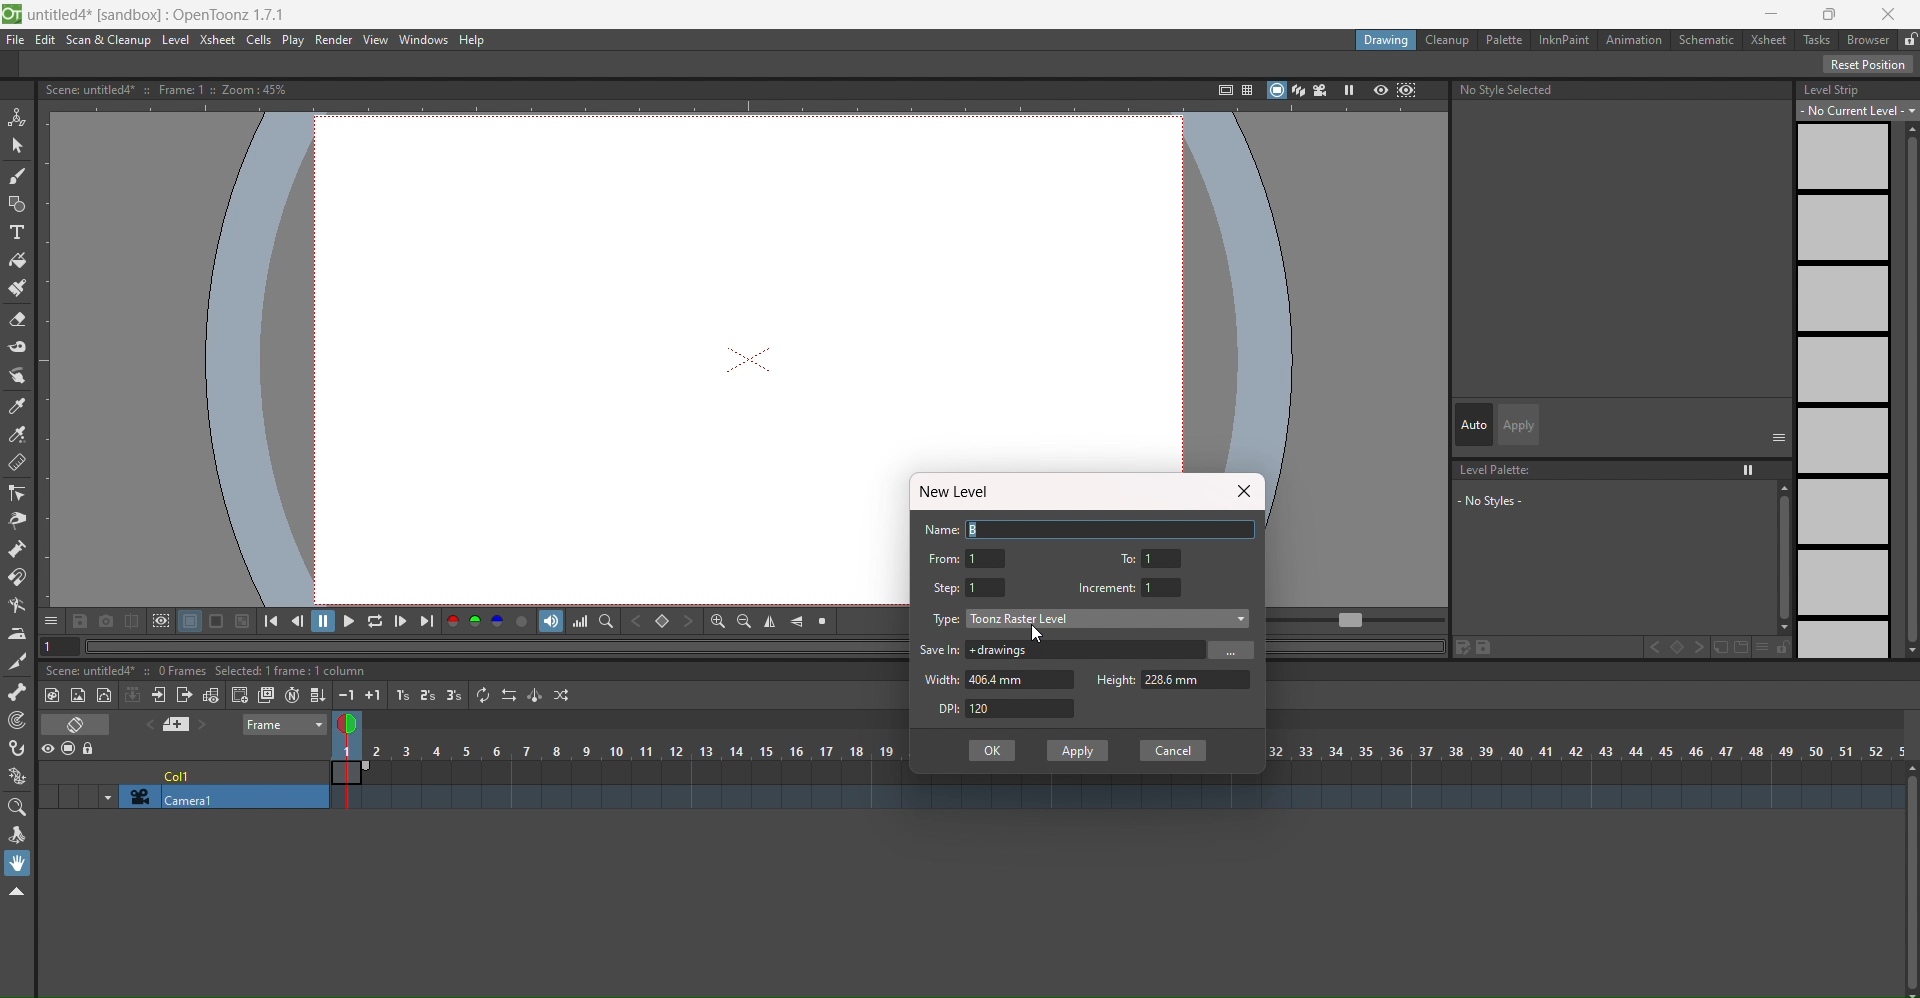 The width and height of the screenshot is (1920, 998). Describe the element at coordinates (1449, 40) in the screenshot. I see `cleanup` at that location.